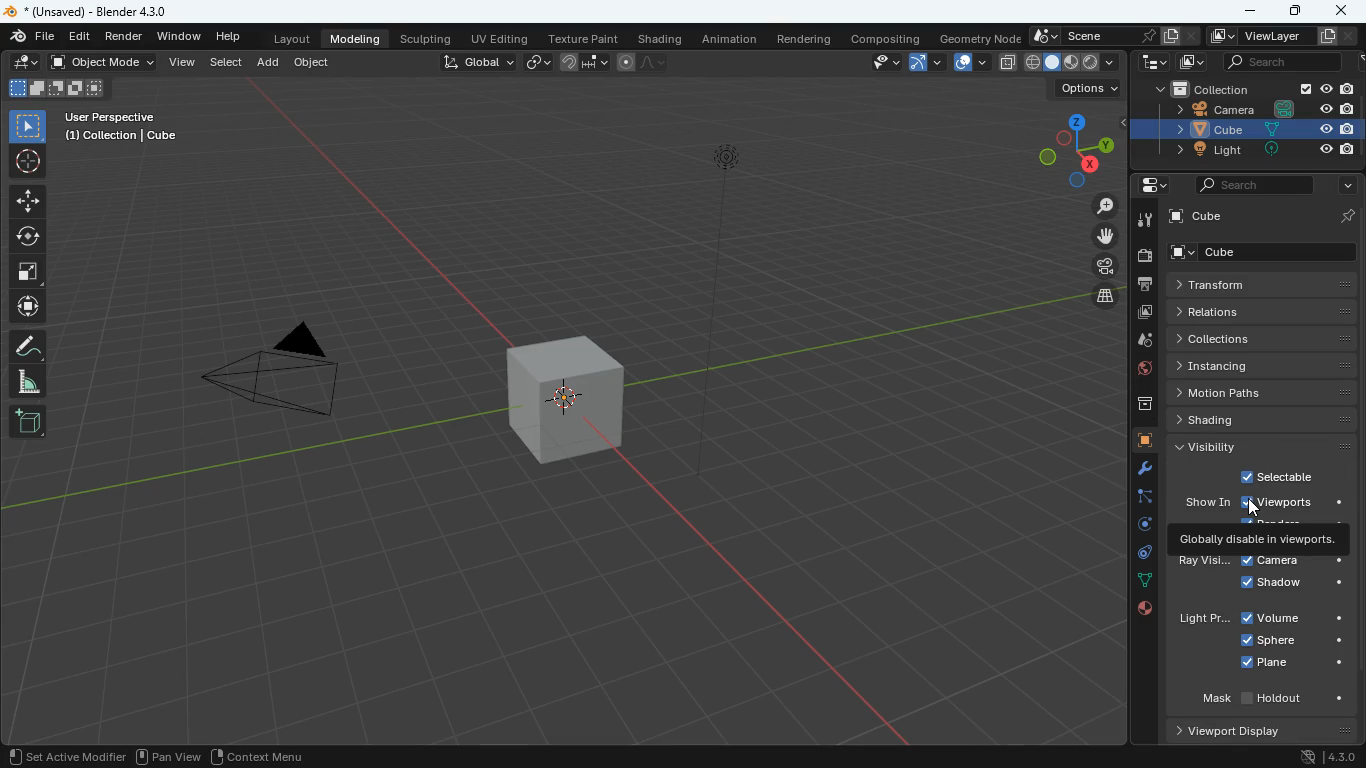  I want to click on turn, so click(1137, 527).